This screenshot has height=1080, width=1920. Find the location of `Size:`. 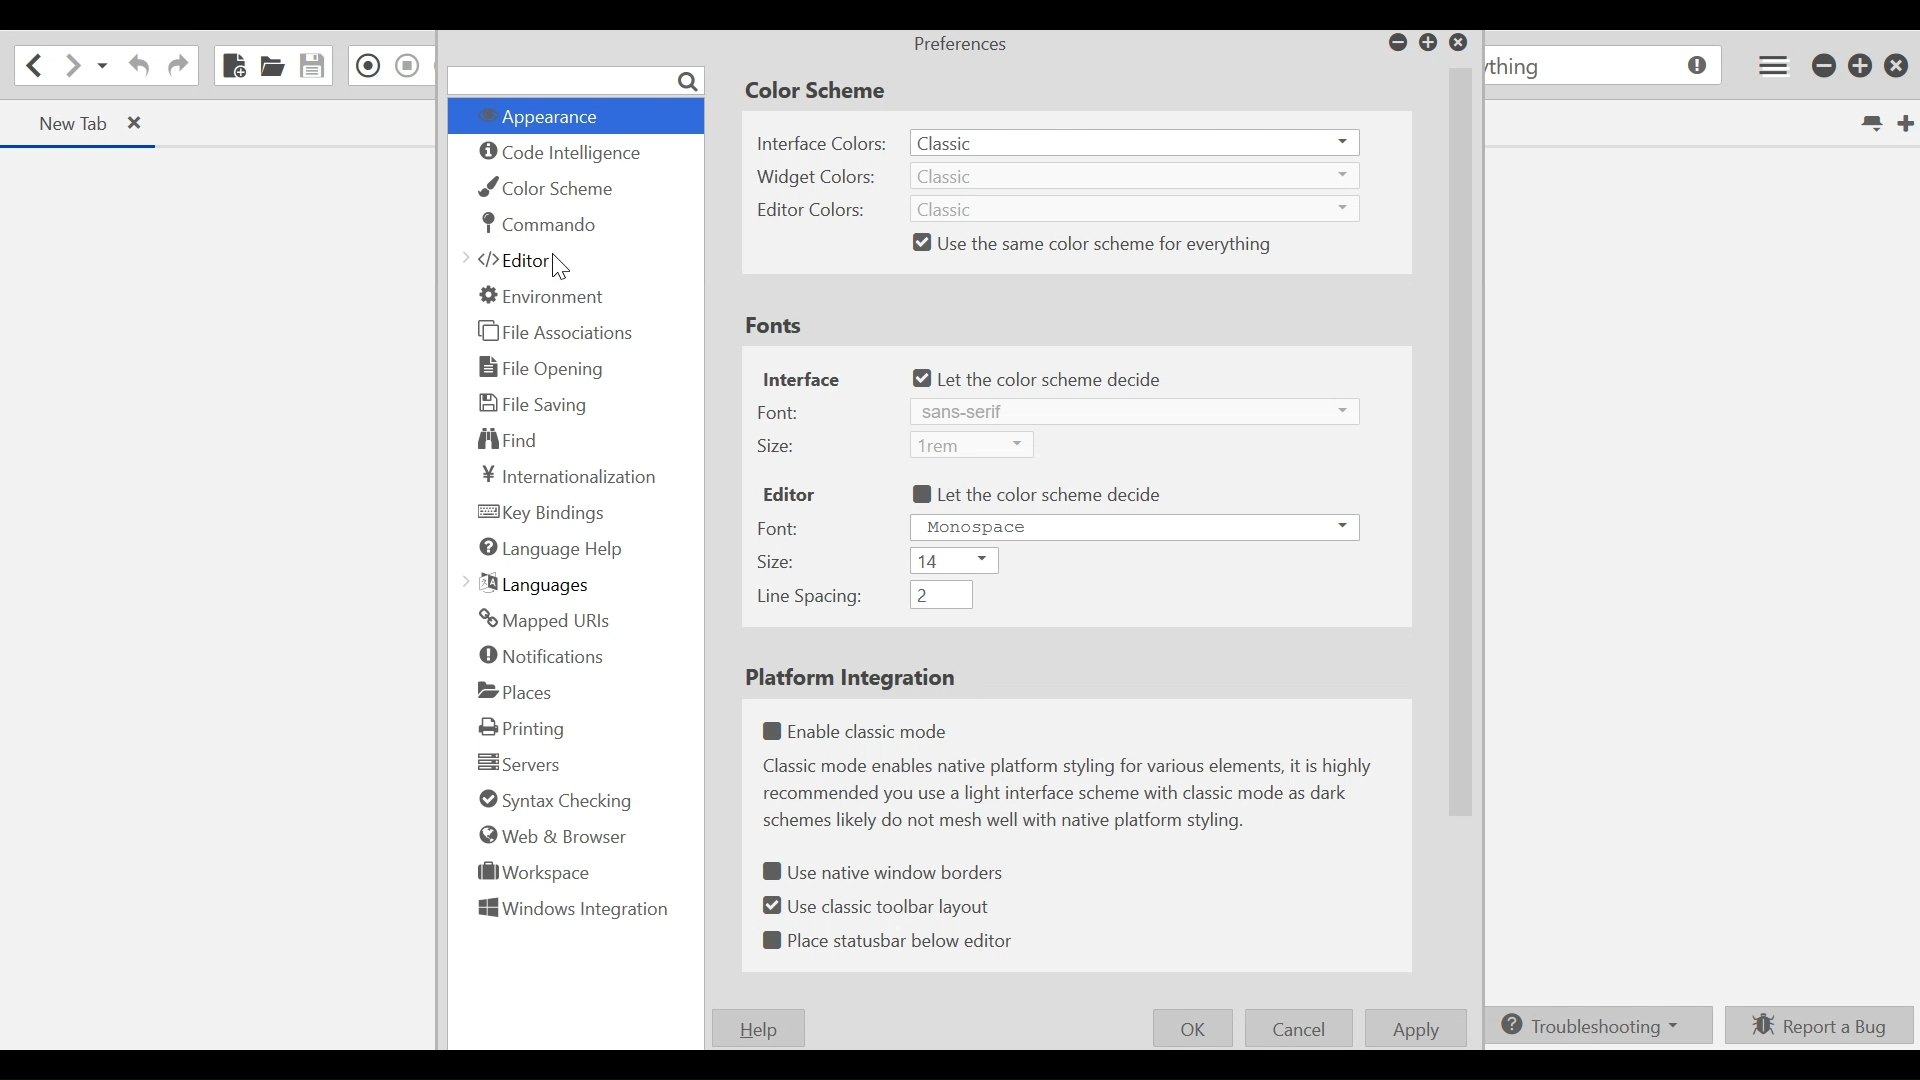

Size: is located at coordinates (778, 563).